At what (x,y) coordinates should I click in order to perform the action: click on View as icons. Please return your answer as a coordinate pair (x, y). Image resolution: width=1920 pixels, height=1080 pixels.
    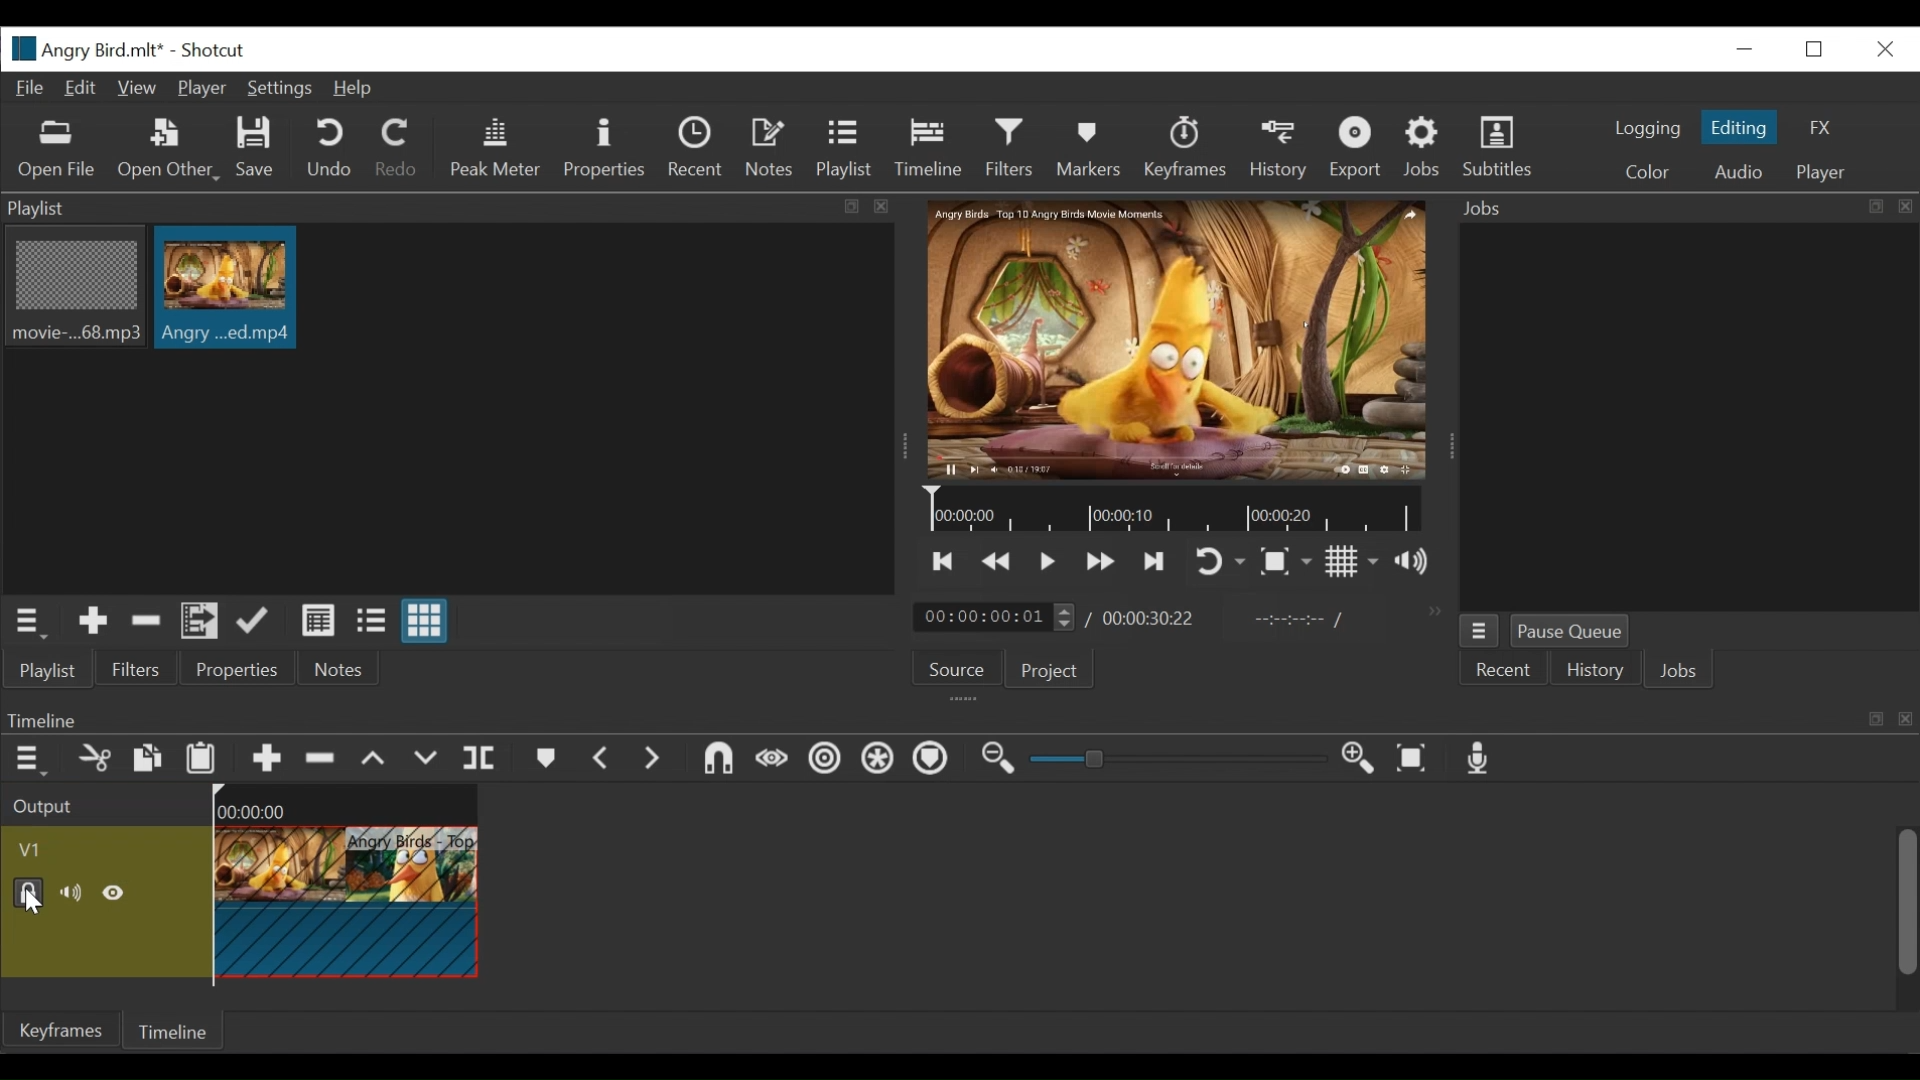
    Looking at the image, I should click on (425, 621).